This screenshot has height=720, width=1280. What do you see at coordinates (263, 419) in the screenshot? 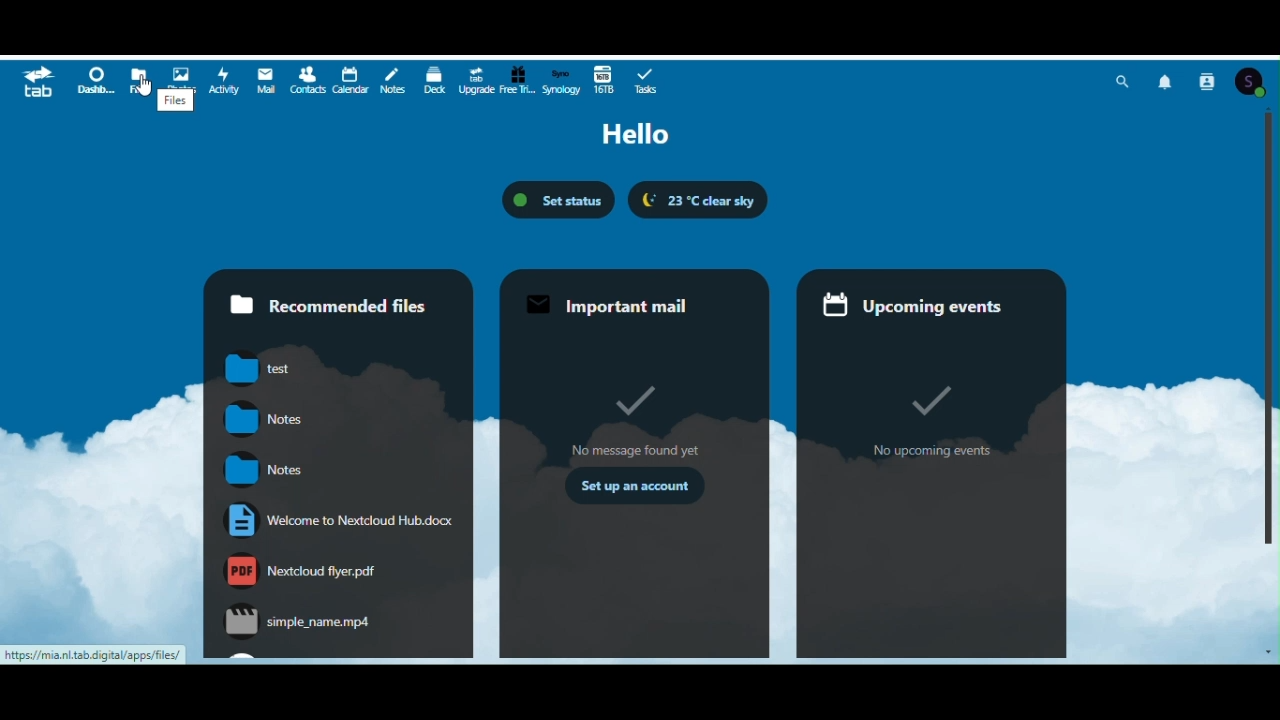
I see `notes` at bounding box center [263, 419].